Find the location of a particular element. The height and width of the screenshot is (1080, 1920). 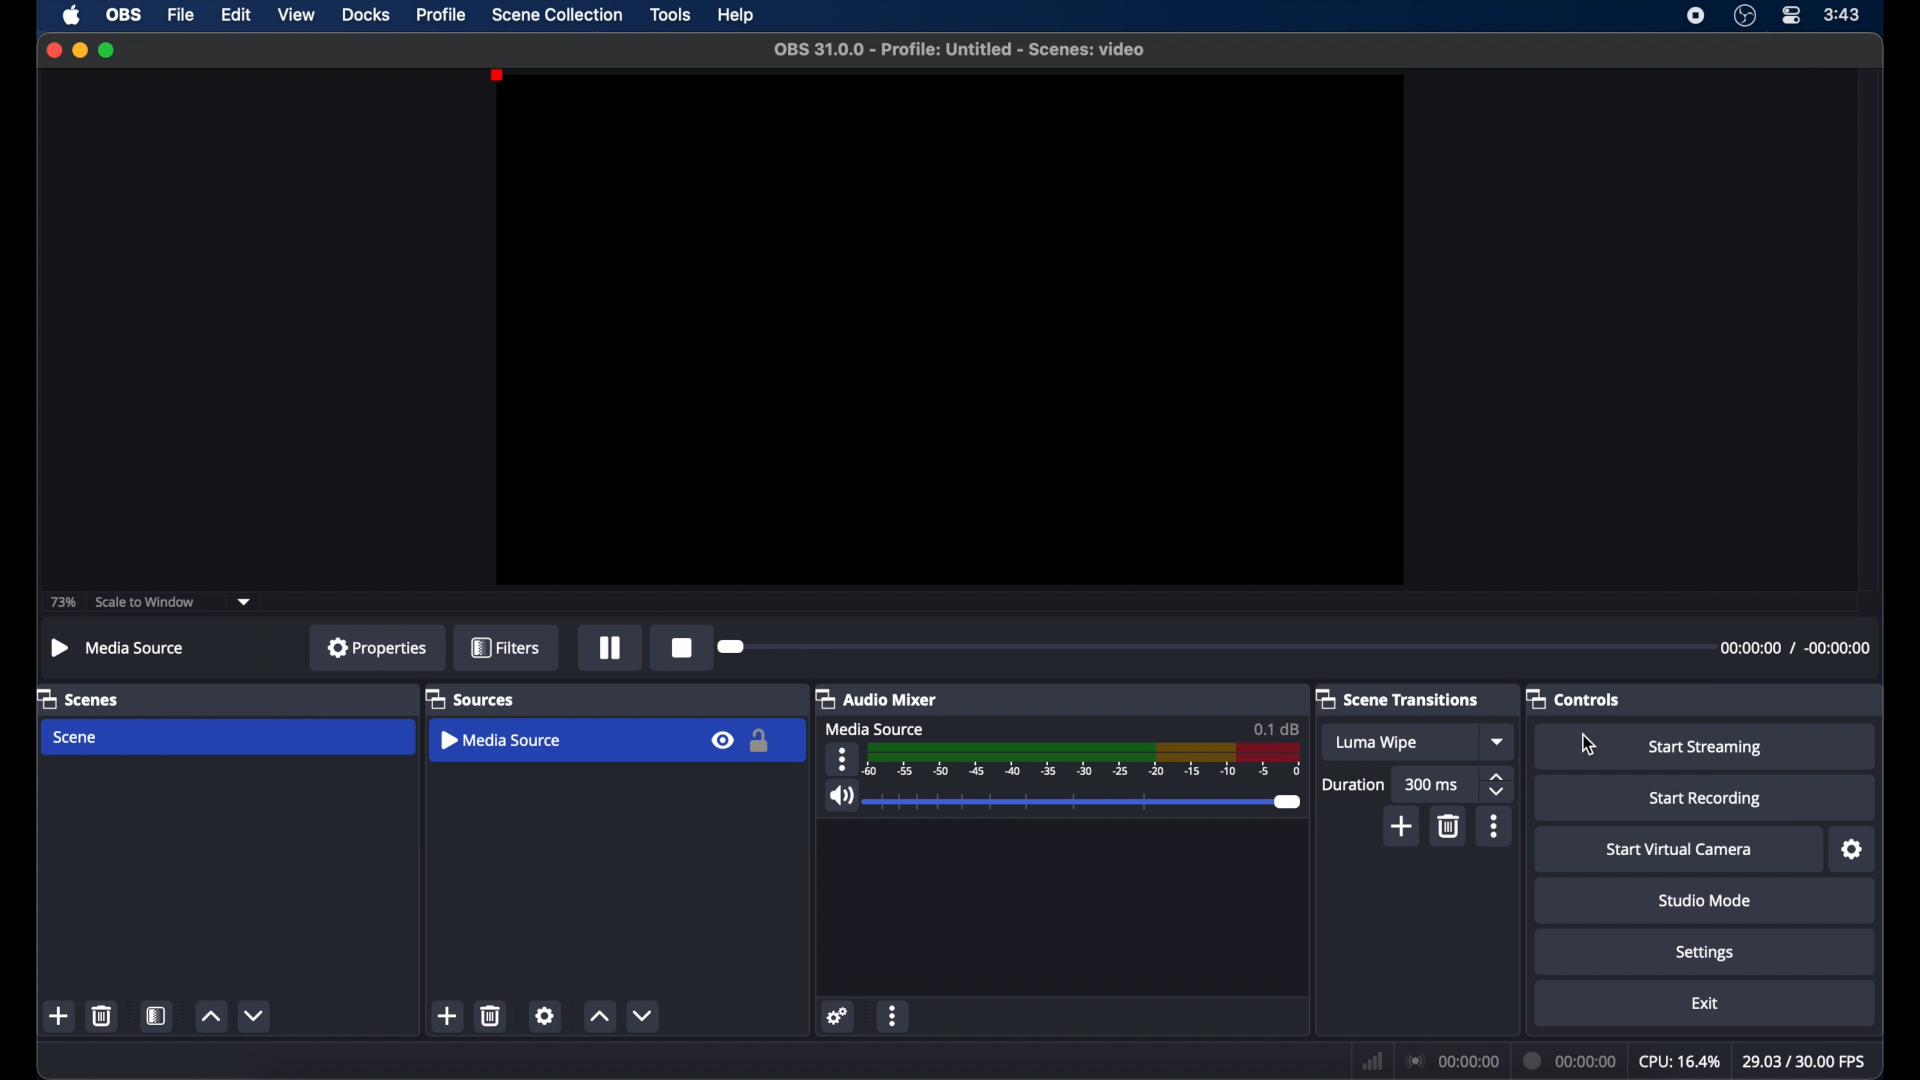

73% is located at coordinates (61, 602).